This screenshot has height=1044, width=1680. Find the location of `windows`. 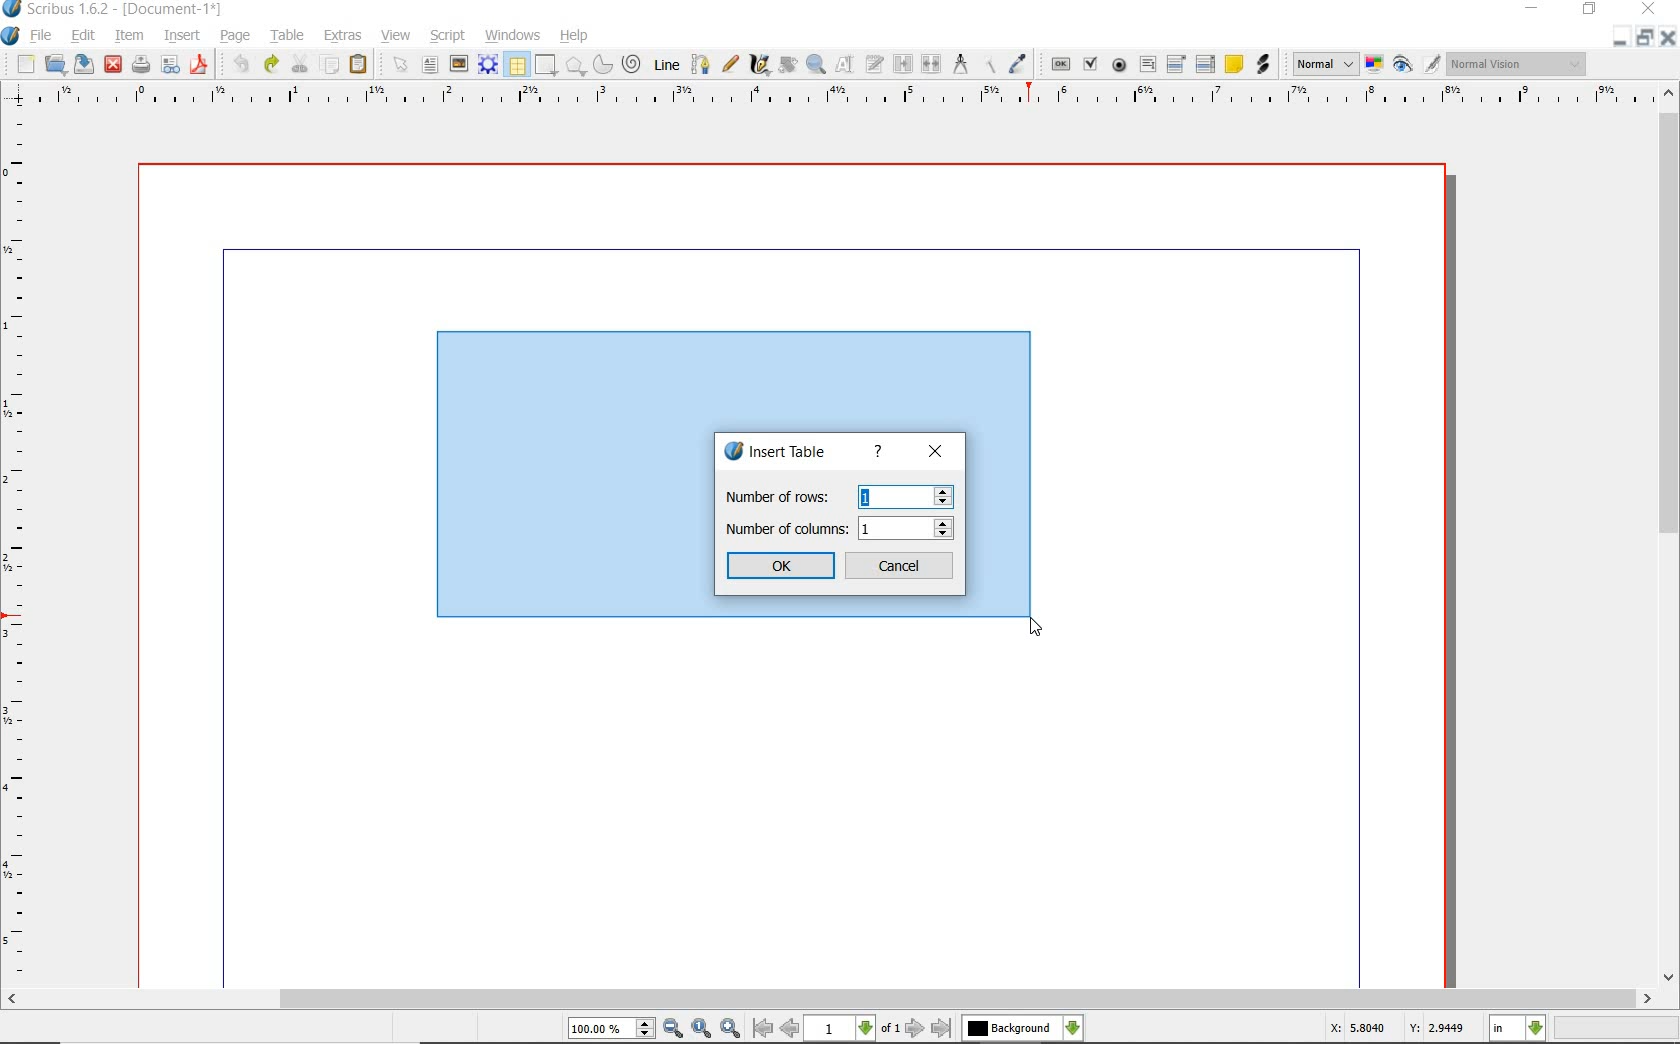

windows is located at coordinates (512, 36).